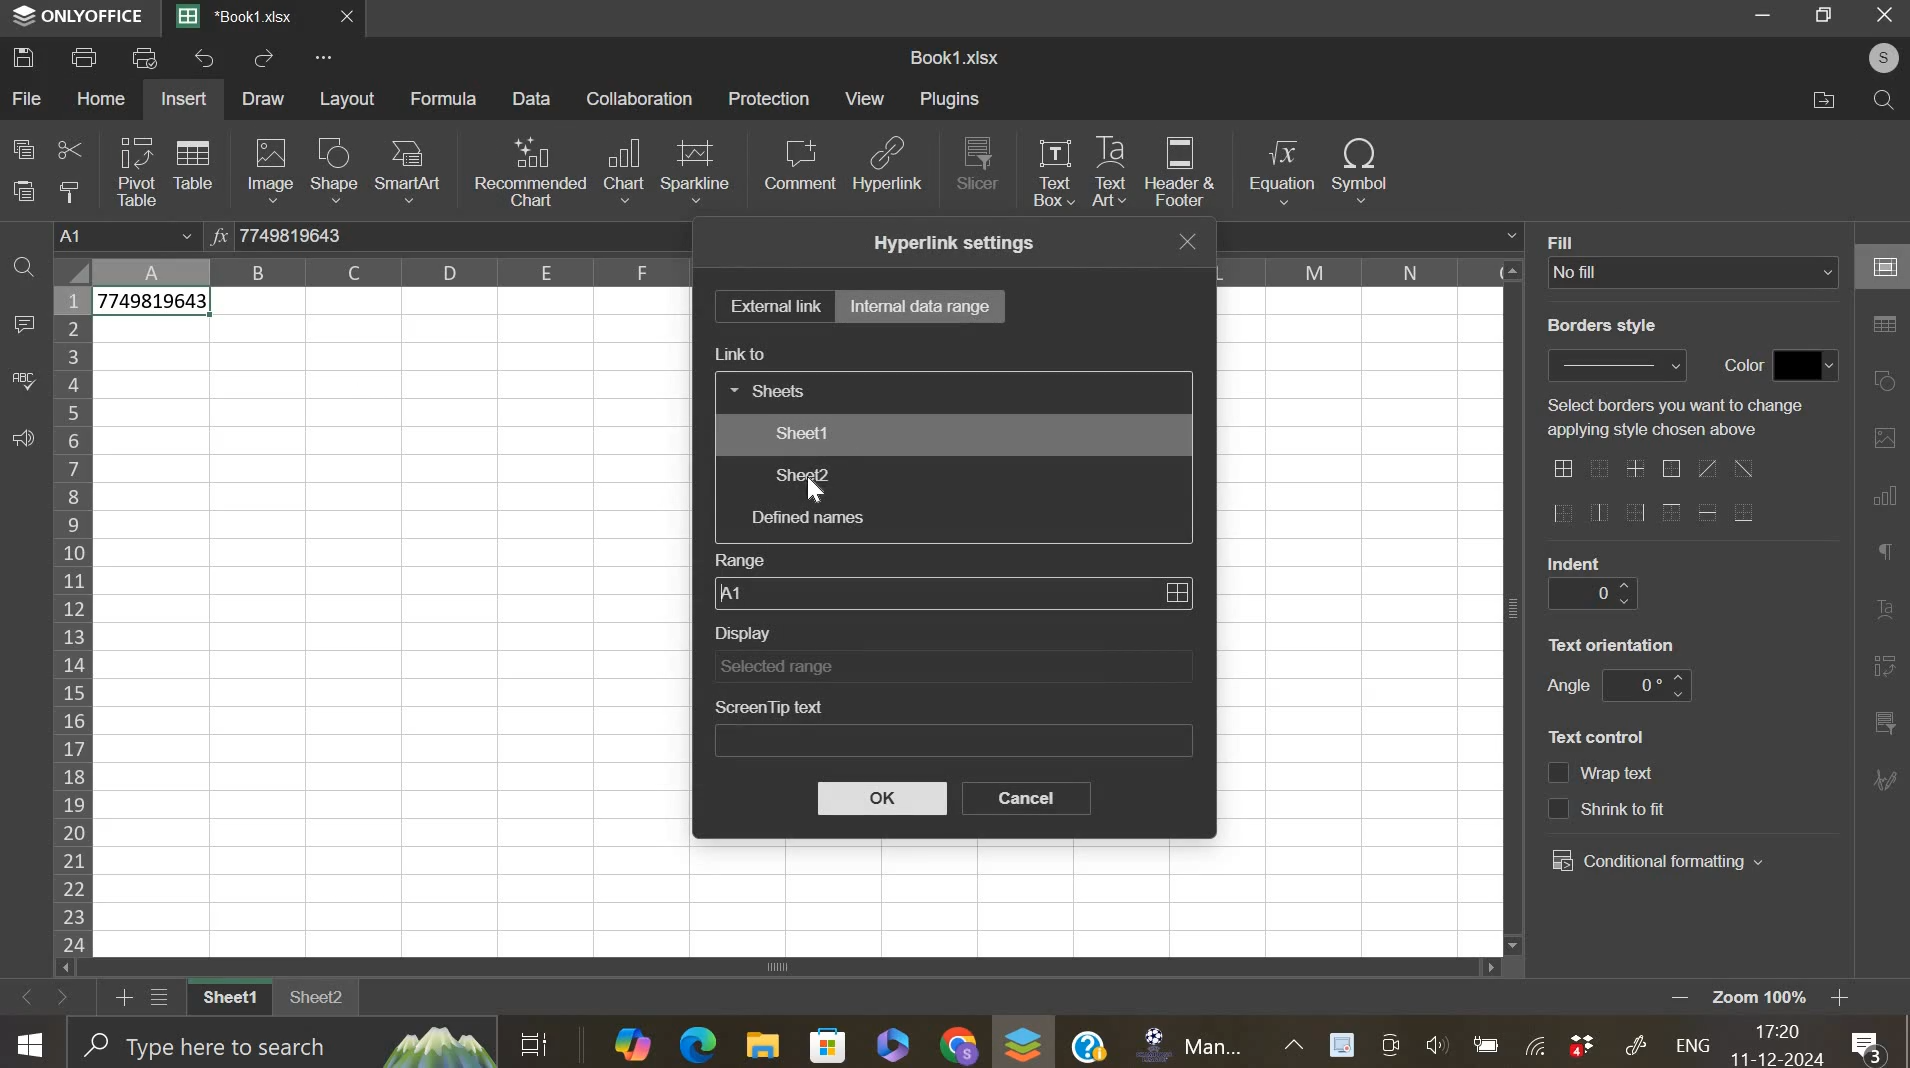 The width and height of the screenshot is (1910, 1068). I want to click on shape, so click(333, 170).